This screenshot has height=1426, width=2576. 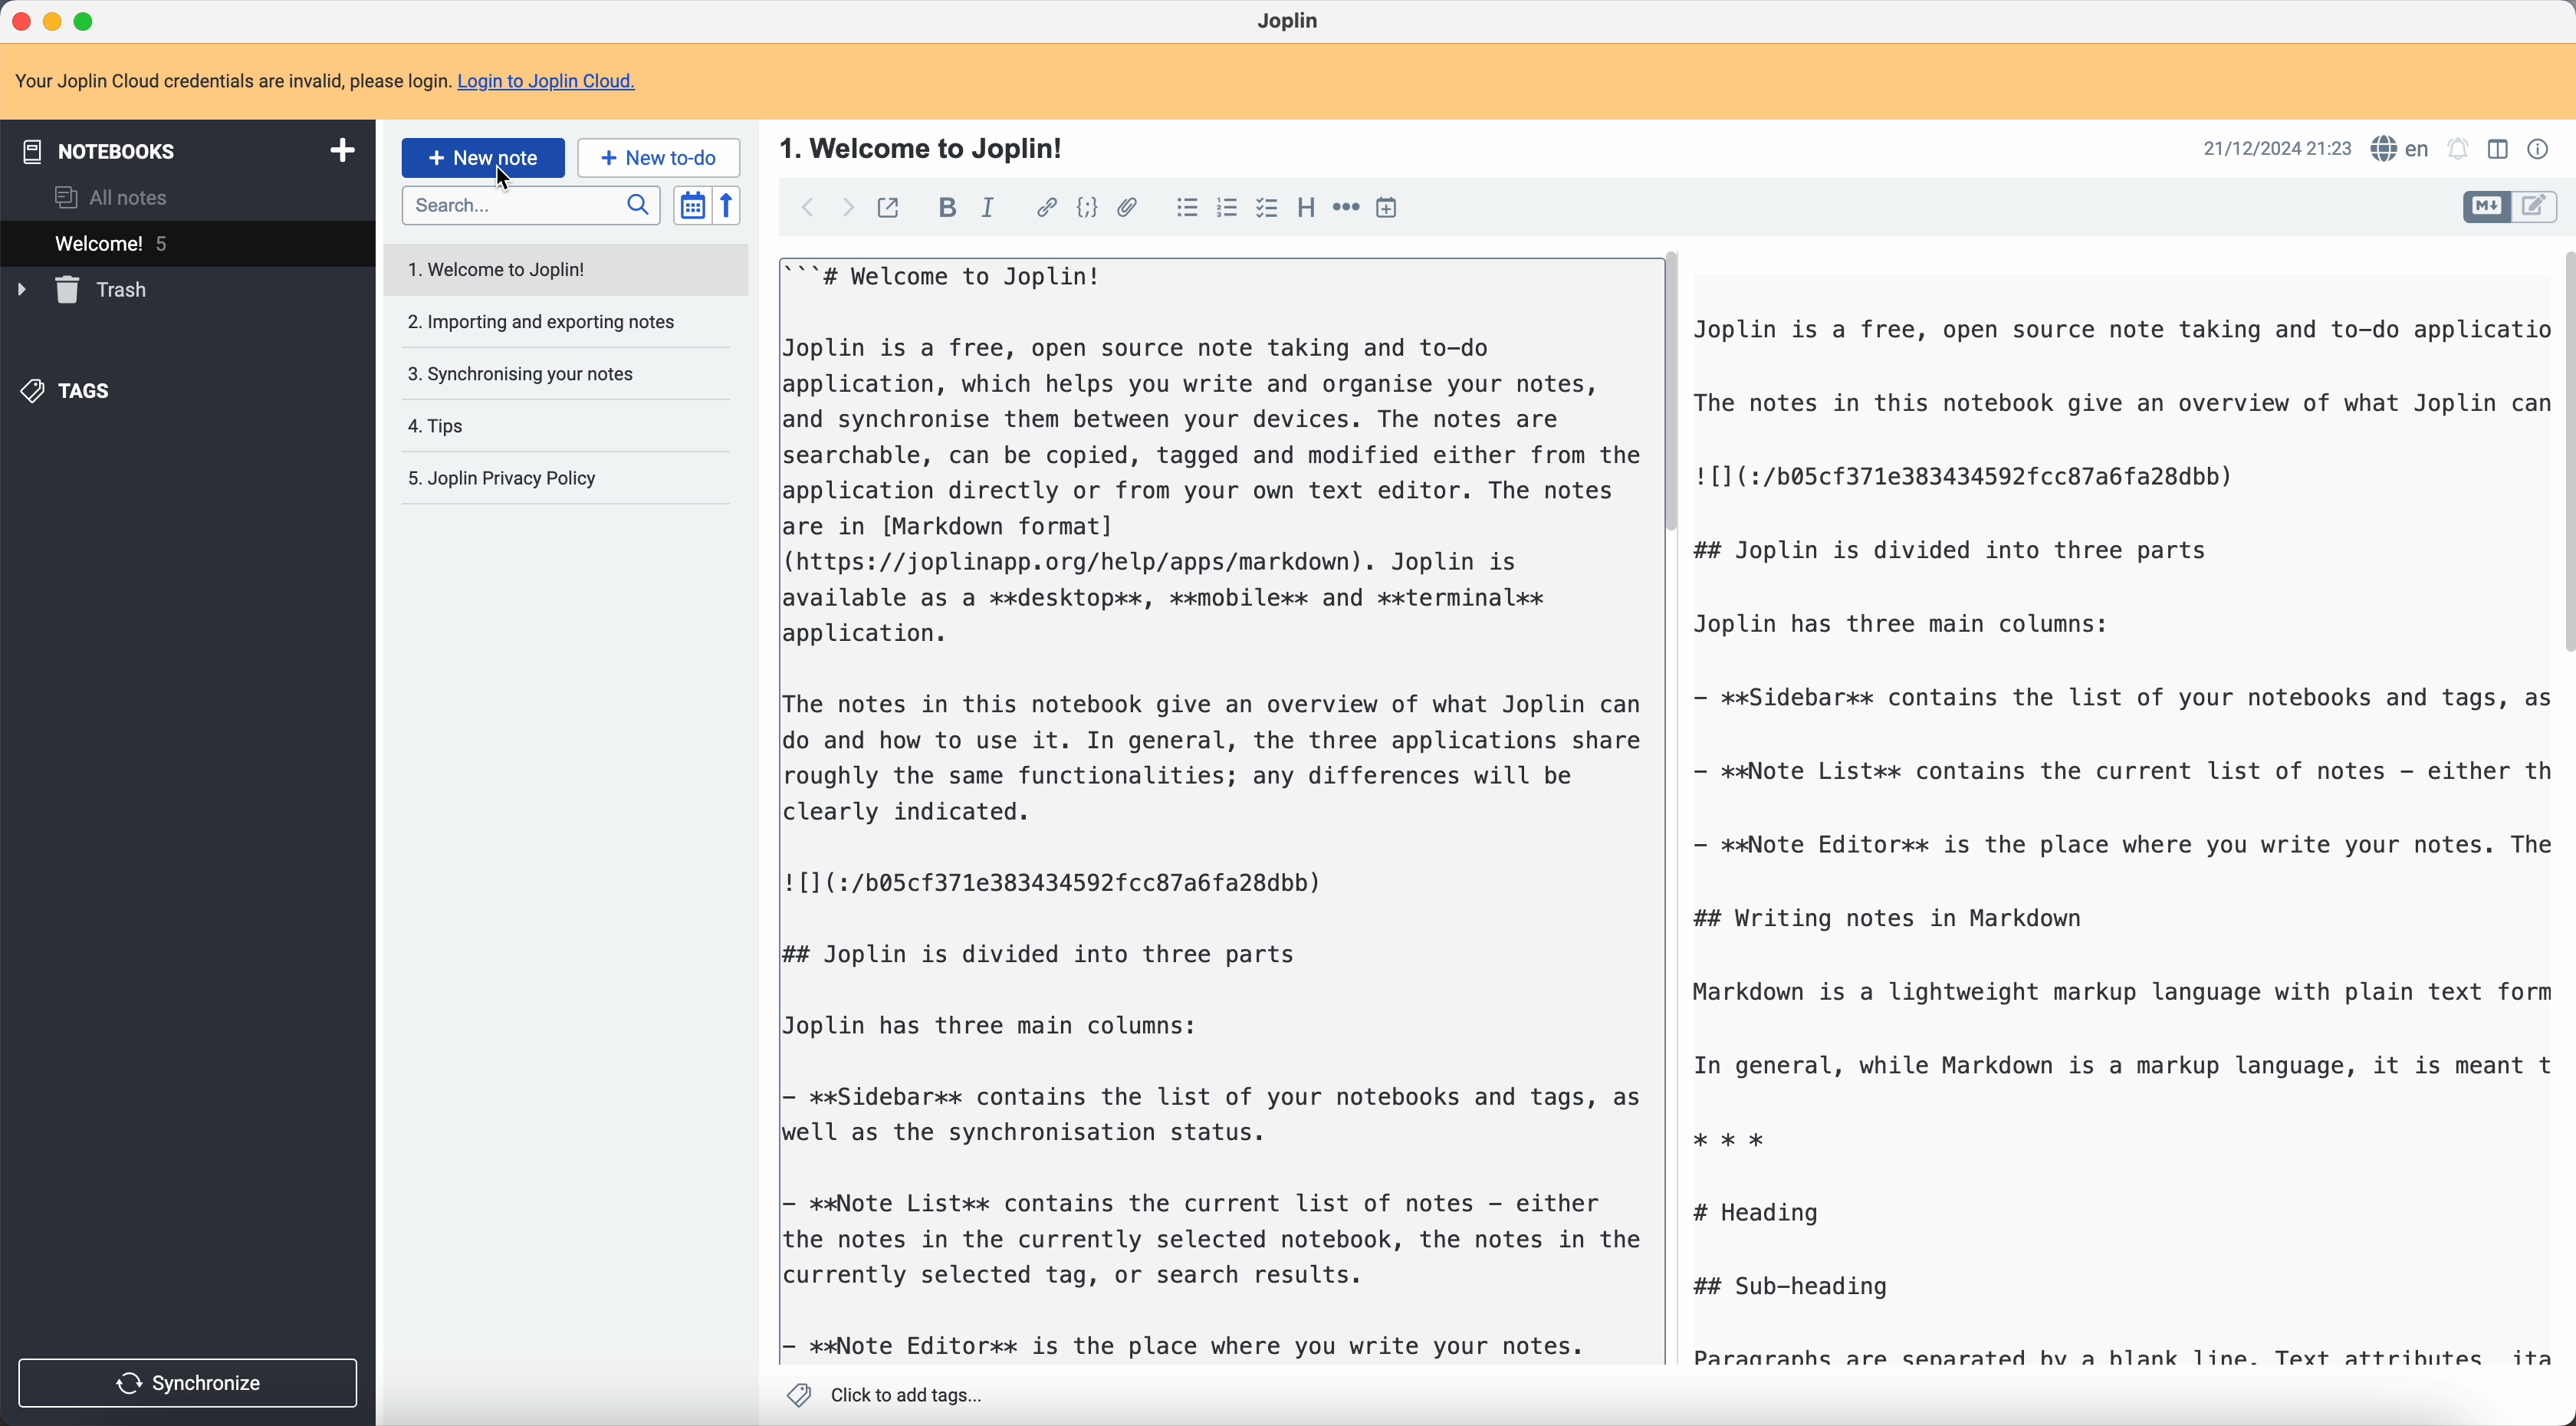 What do you see at coordinates (1386, 207) in the screenshot?
I see `insert time` at bounding box center [1386, 207].